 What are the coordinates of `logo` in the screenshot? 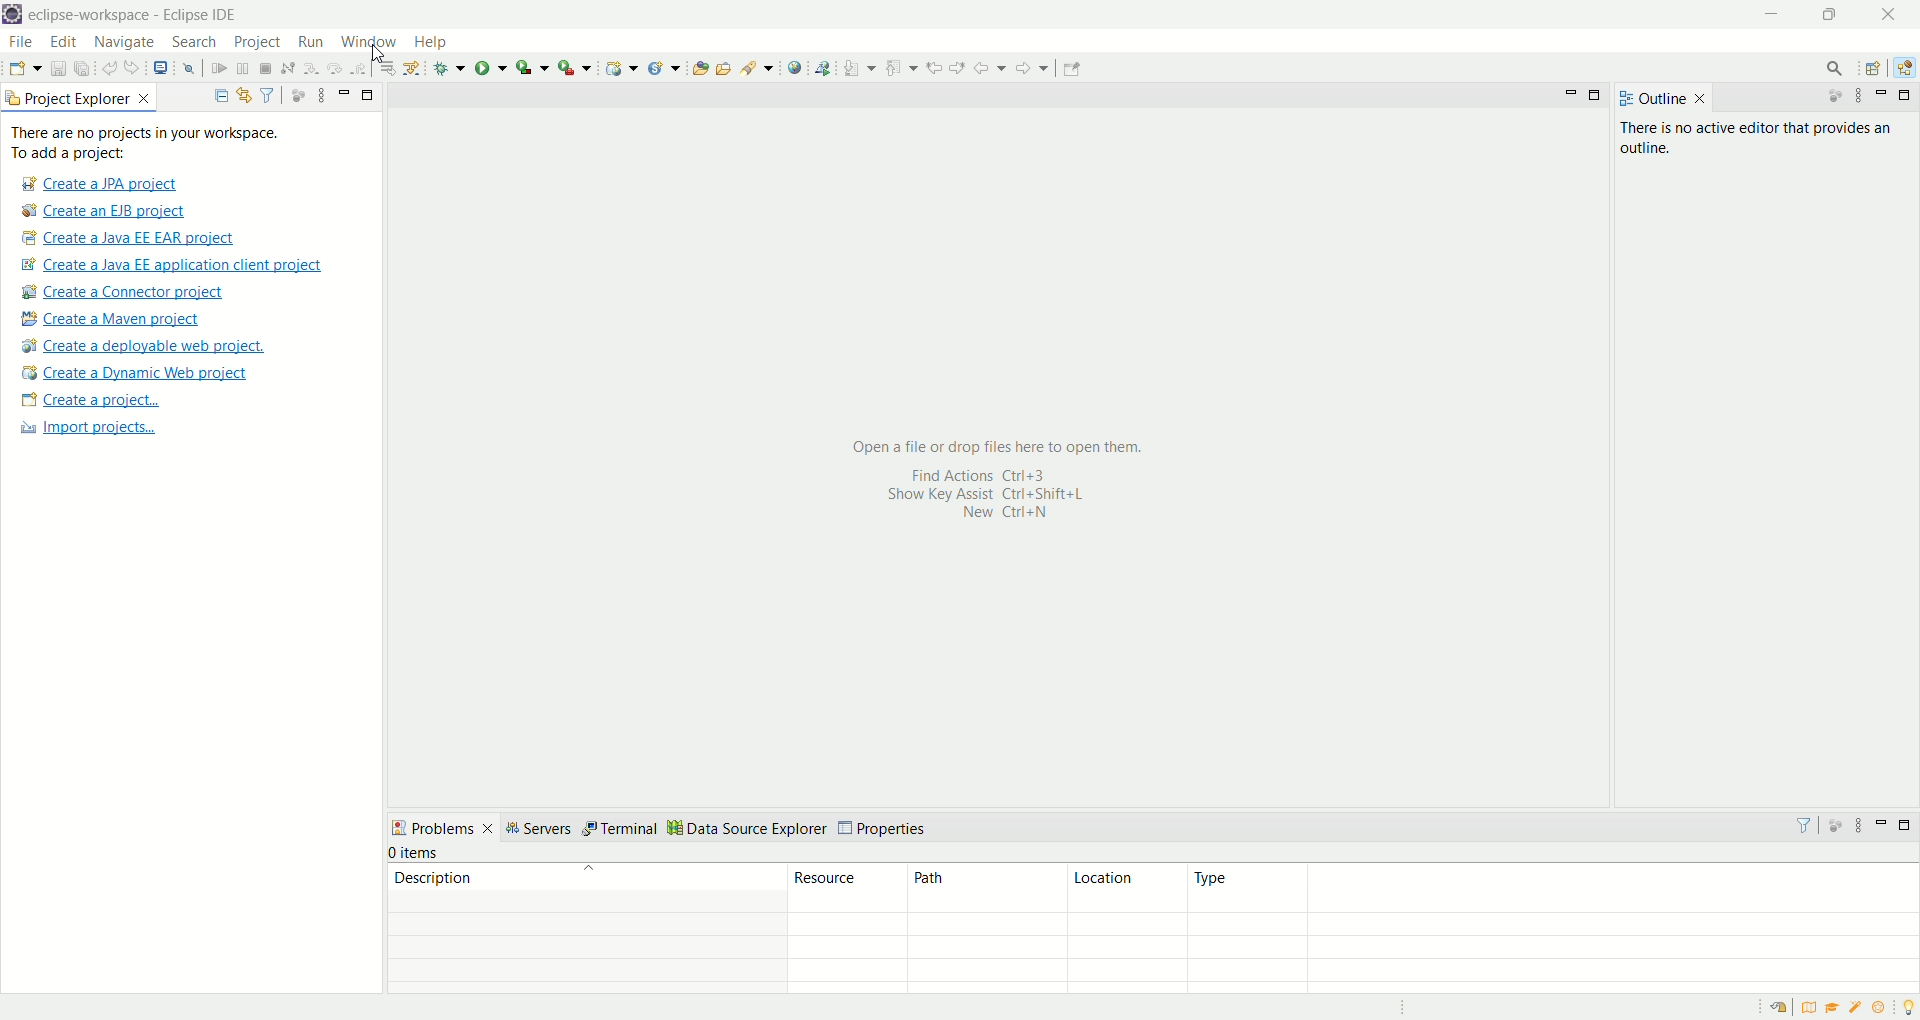 It's located at (12, 16).